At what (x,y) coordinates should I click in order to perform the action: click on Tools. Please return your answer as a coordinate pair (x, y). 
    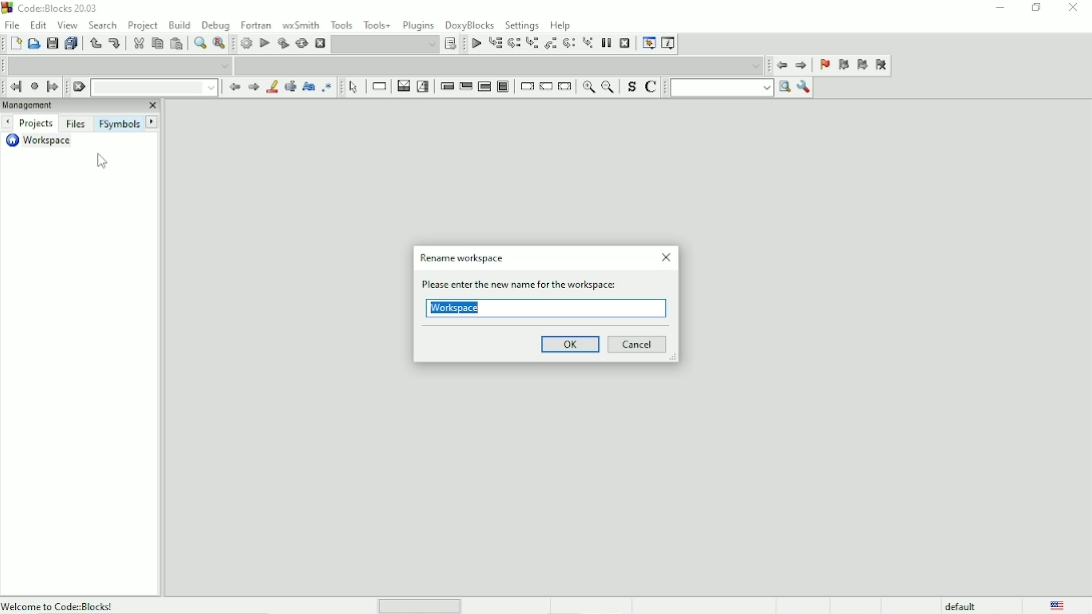
    Looking at the image, I should click on (342, 24).